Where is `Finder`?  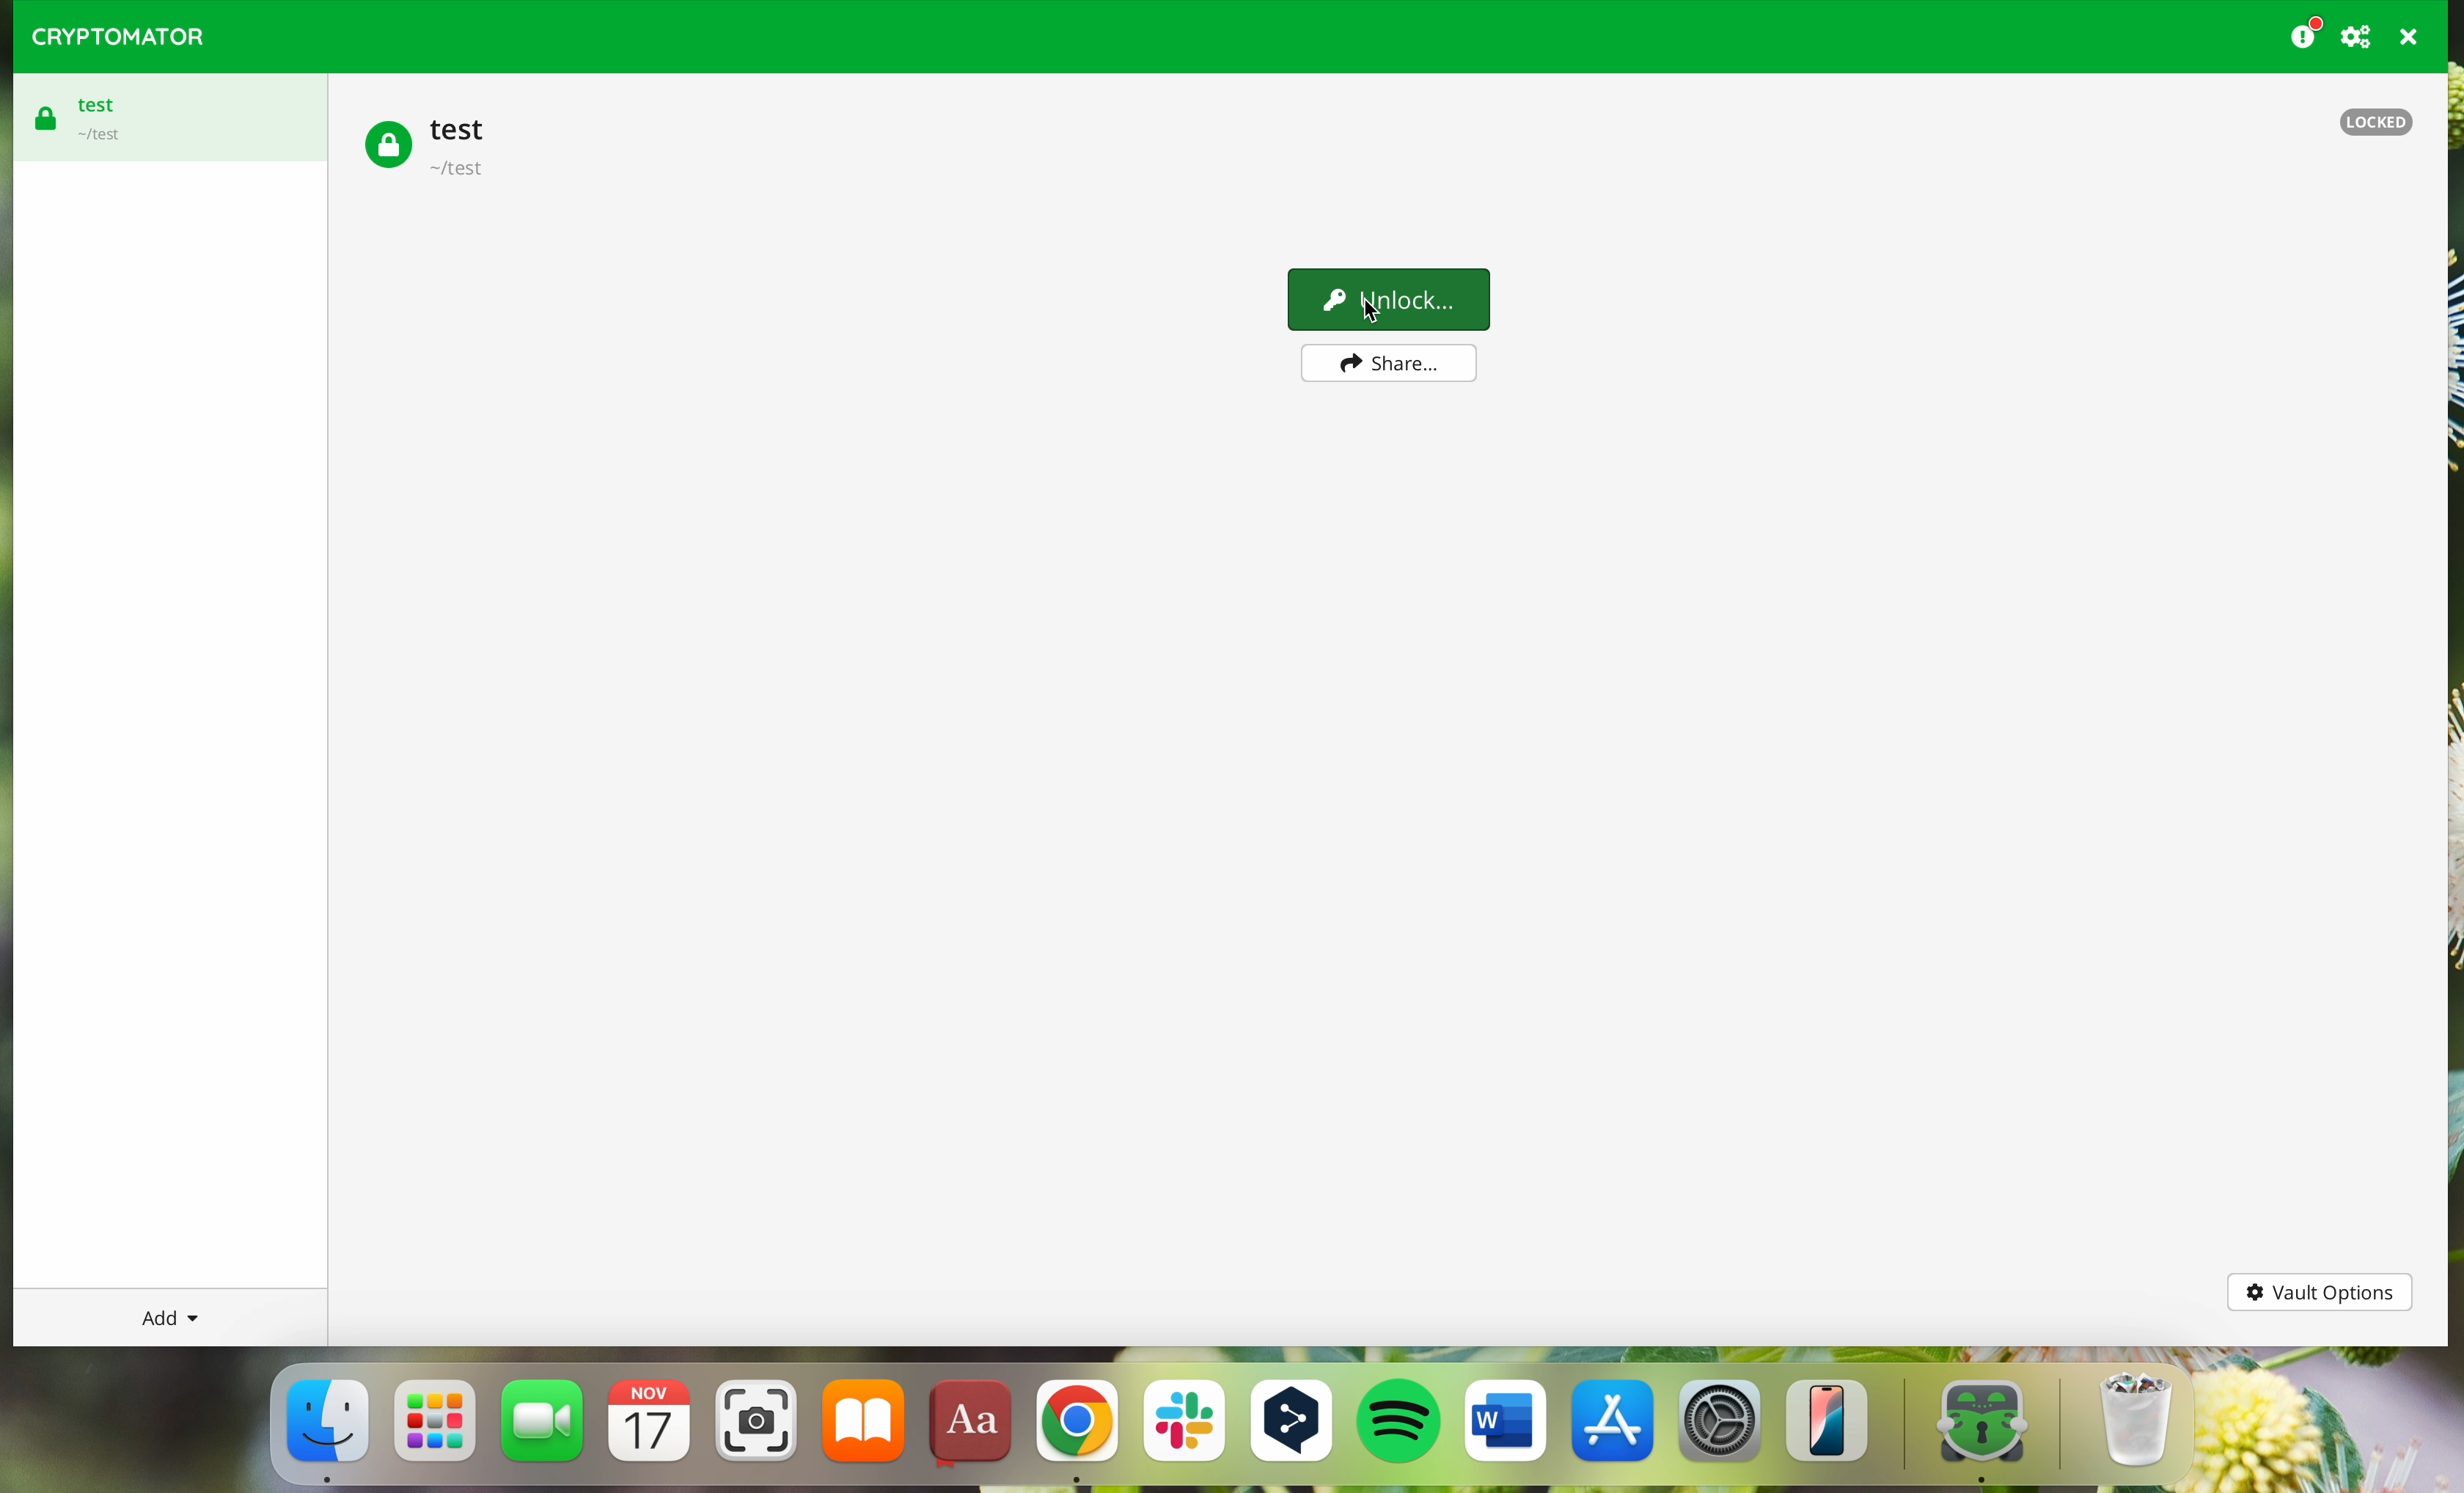
Finder is located at coordinates (326, 1426).